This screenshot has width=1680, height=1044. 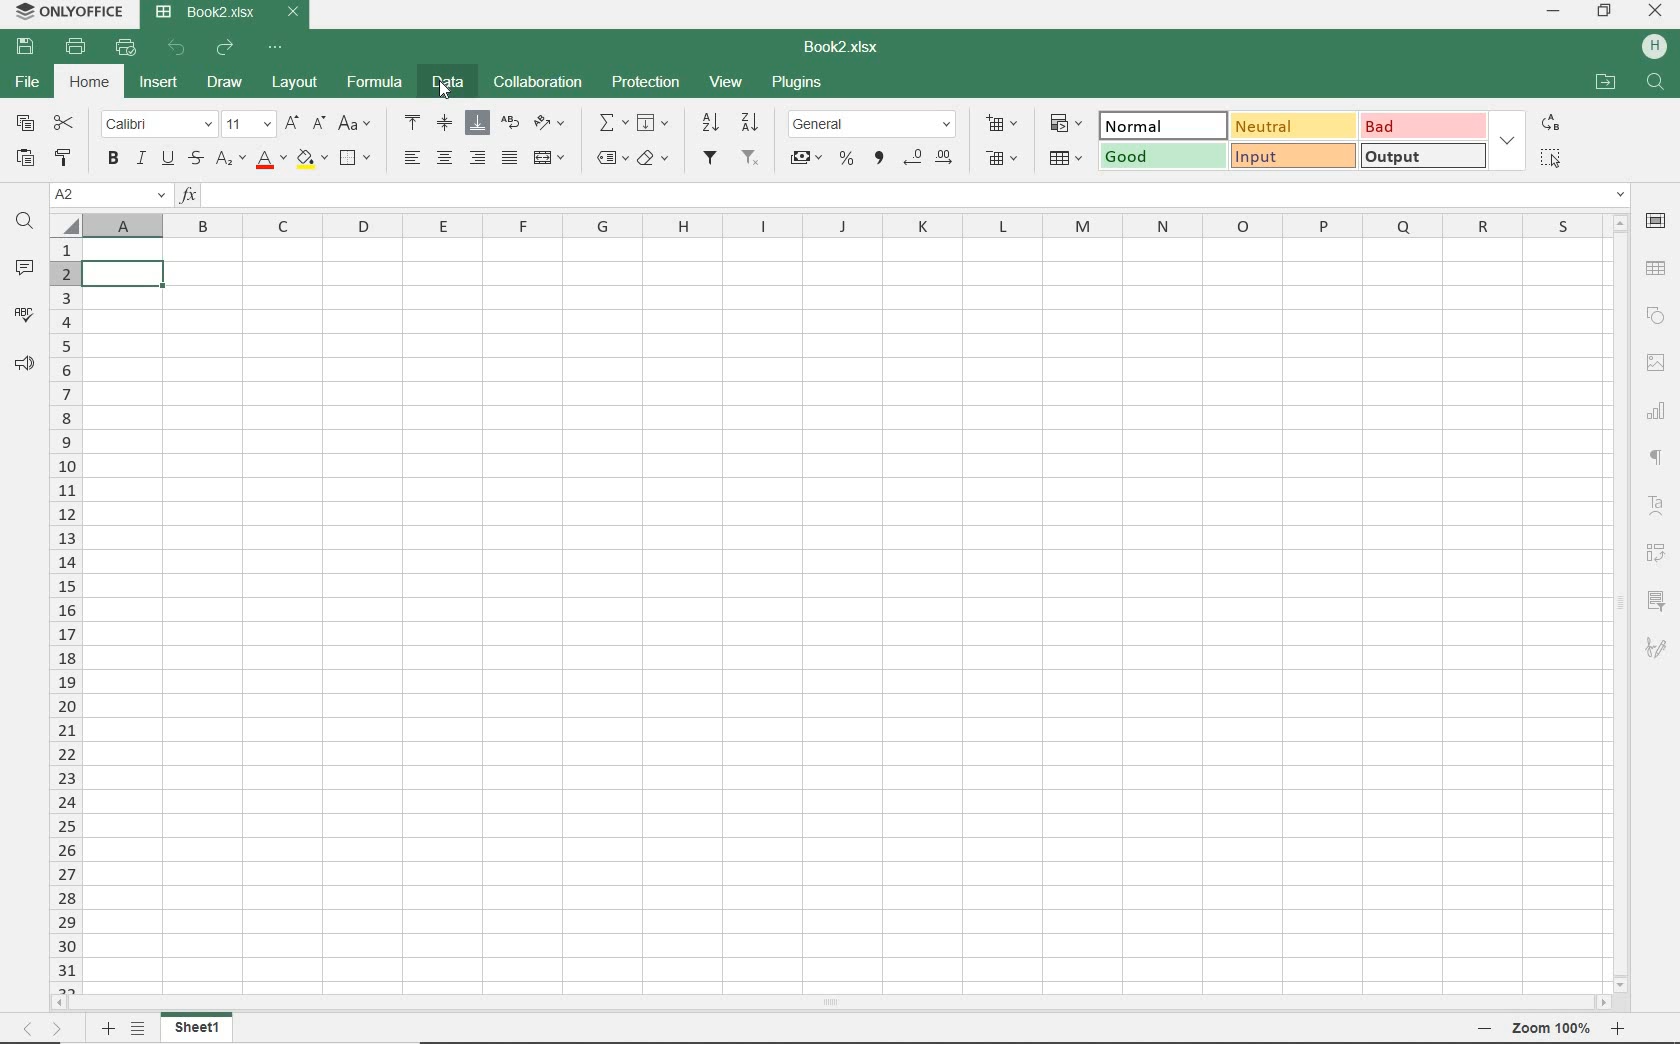 I want to click on CLOSE TAB, so click(x=292, y=13).